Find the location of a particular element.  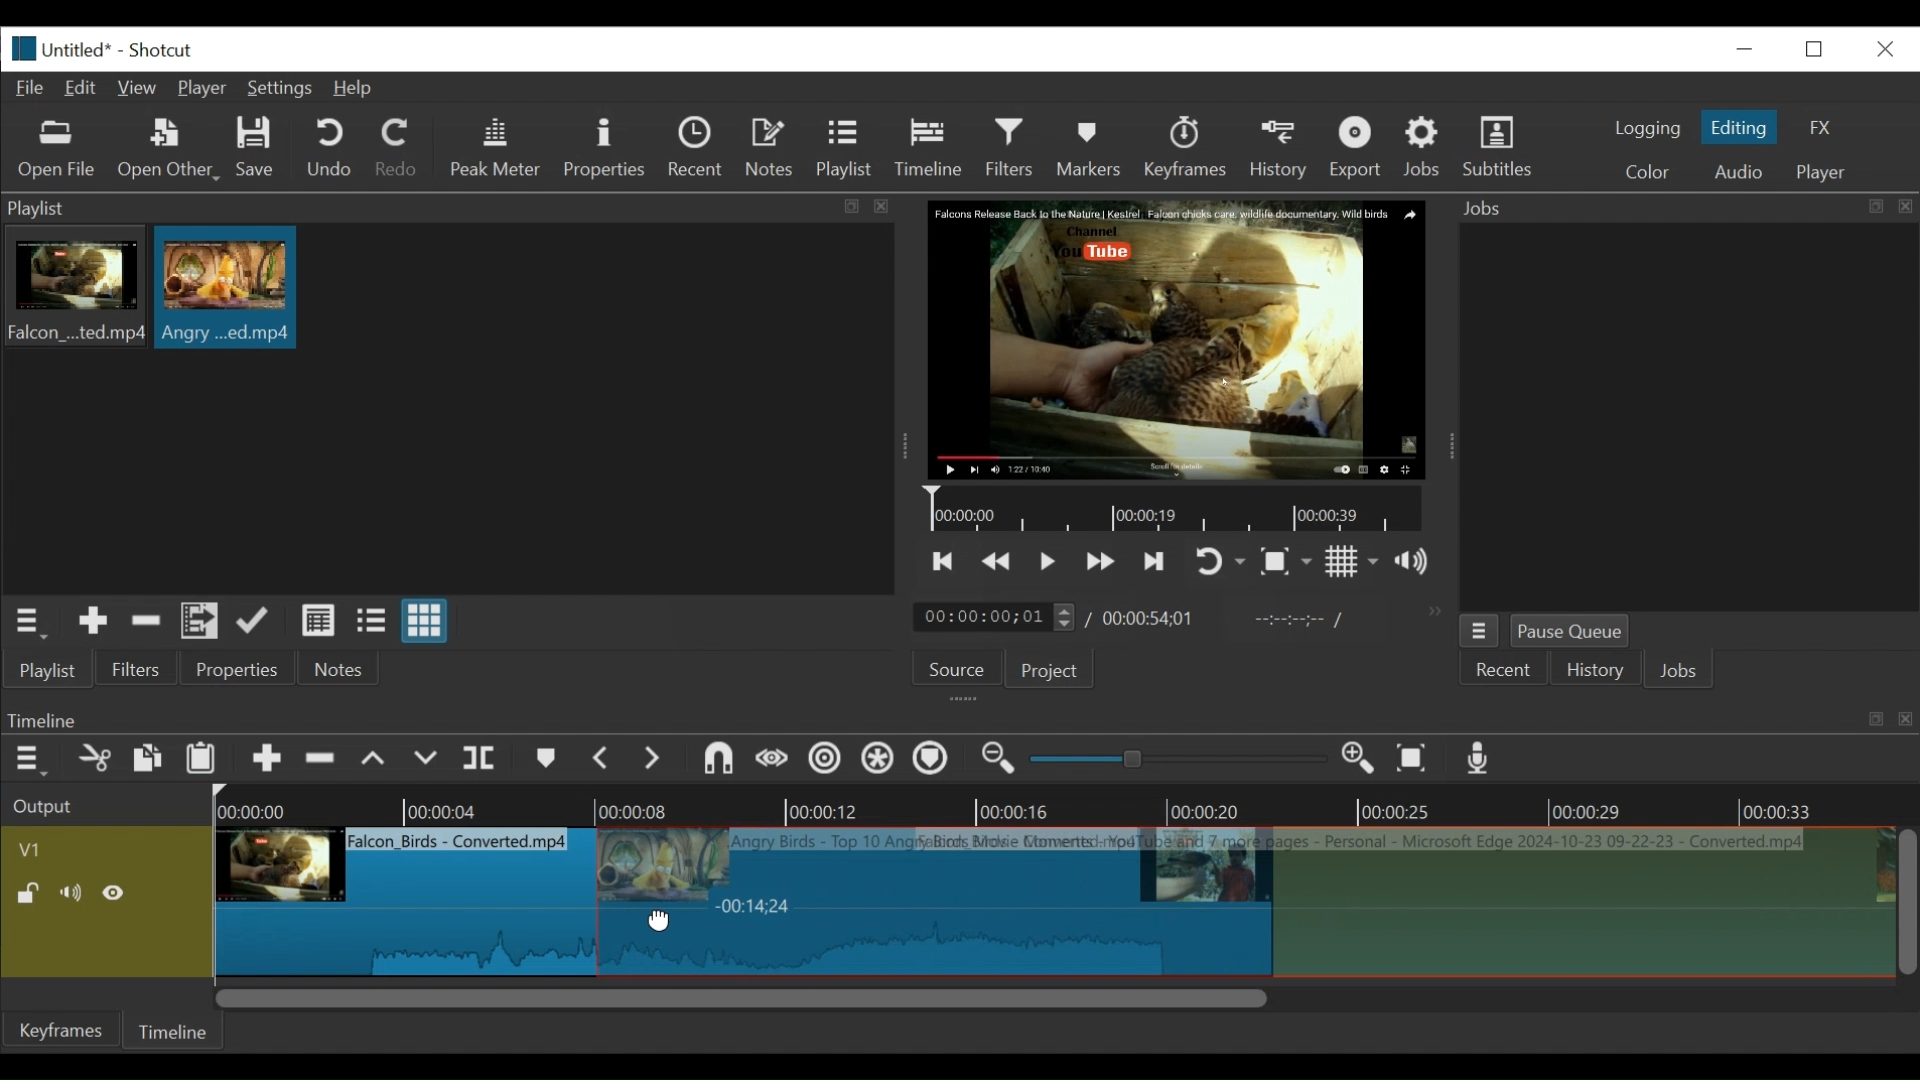

cut is located at coordinates (93, 760).